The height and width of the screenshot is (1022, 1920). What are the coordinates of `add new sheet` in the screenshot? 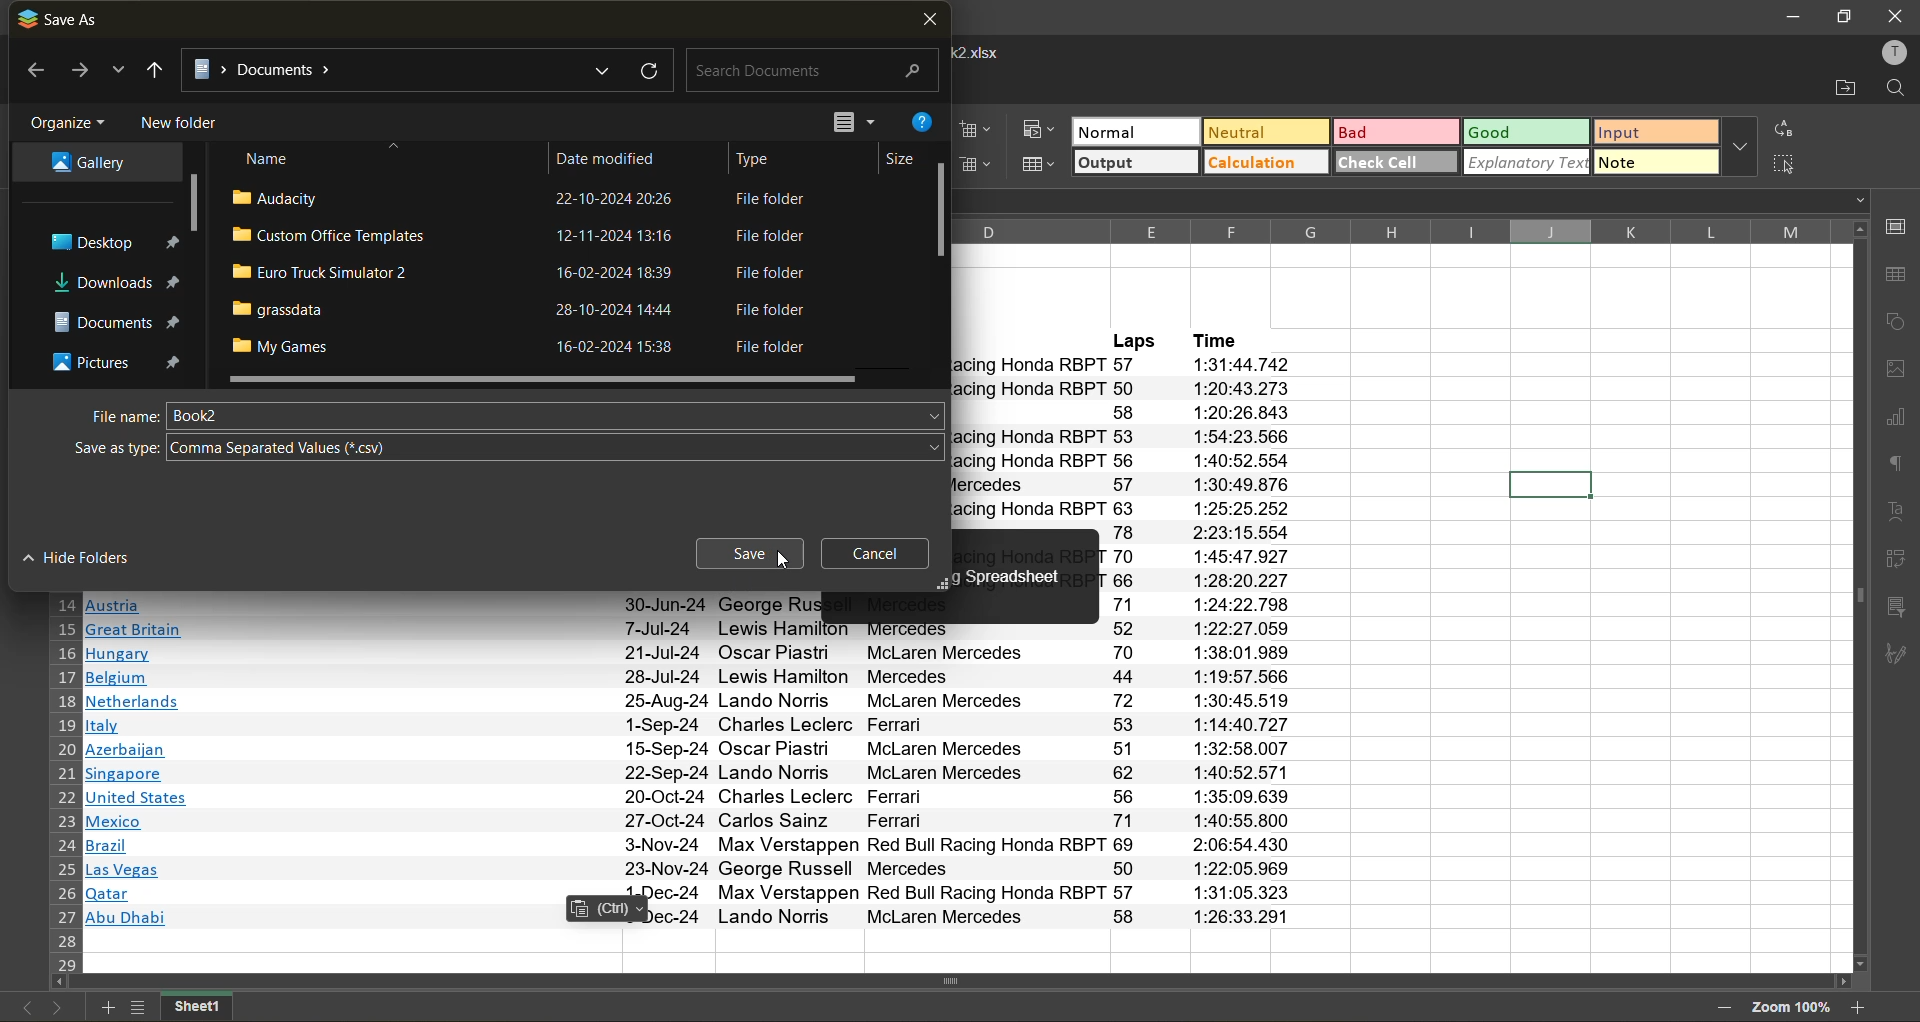 It's located at (107, 1008).